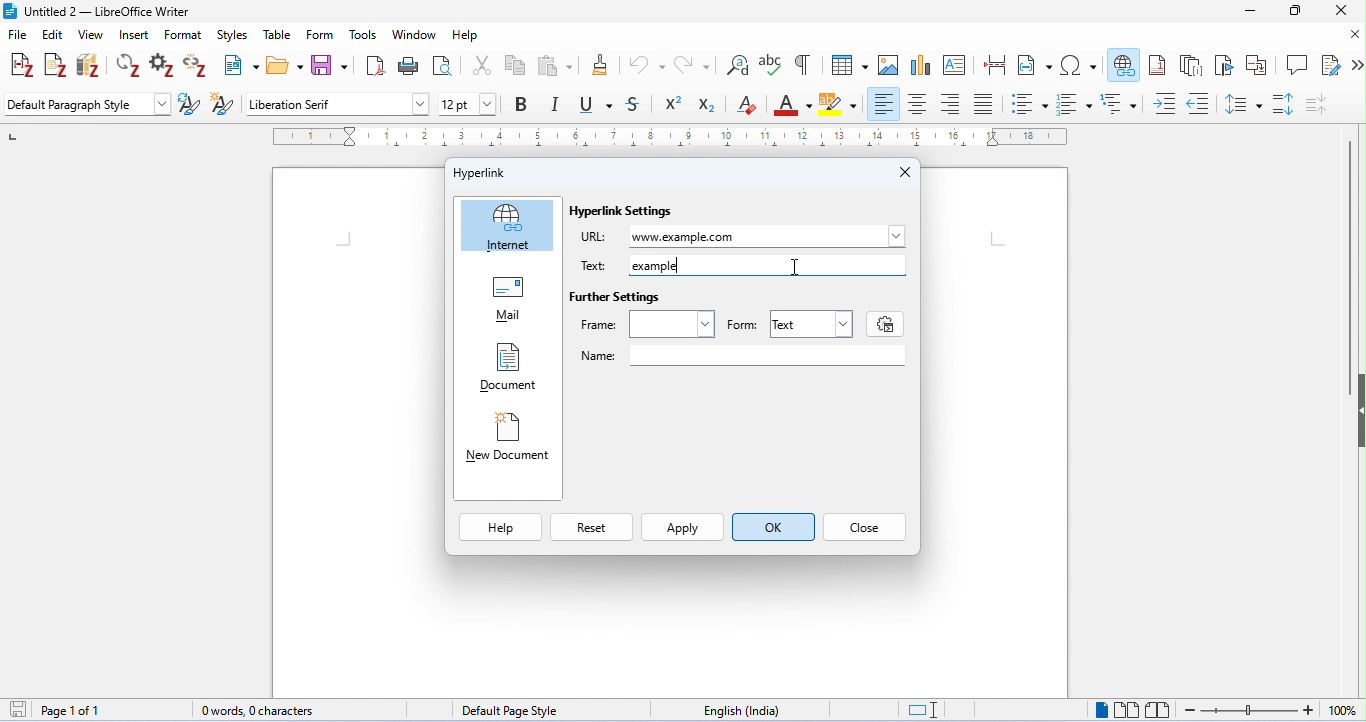  Describe the element at coordinates (55, 34) in the screenshot. I see `edit` at that location.